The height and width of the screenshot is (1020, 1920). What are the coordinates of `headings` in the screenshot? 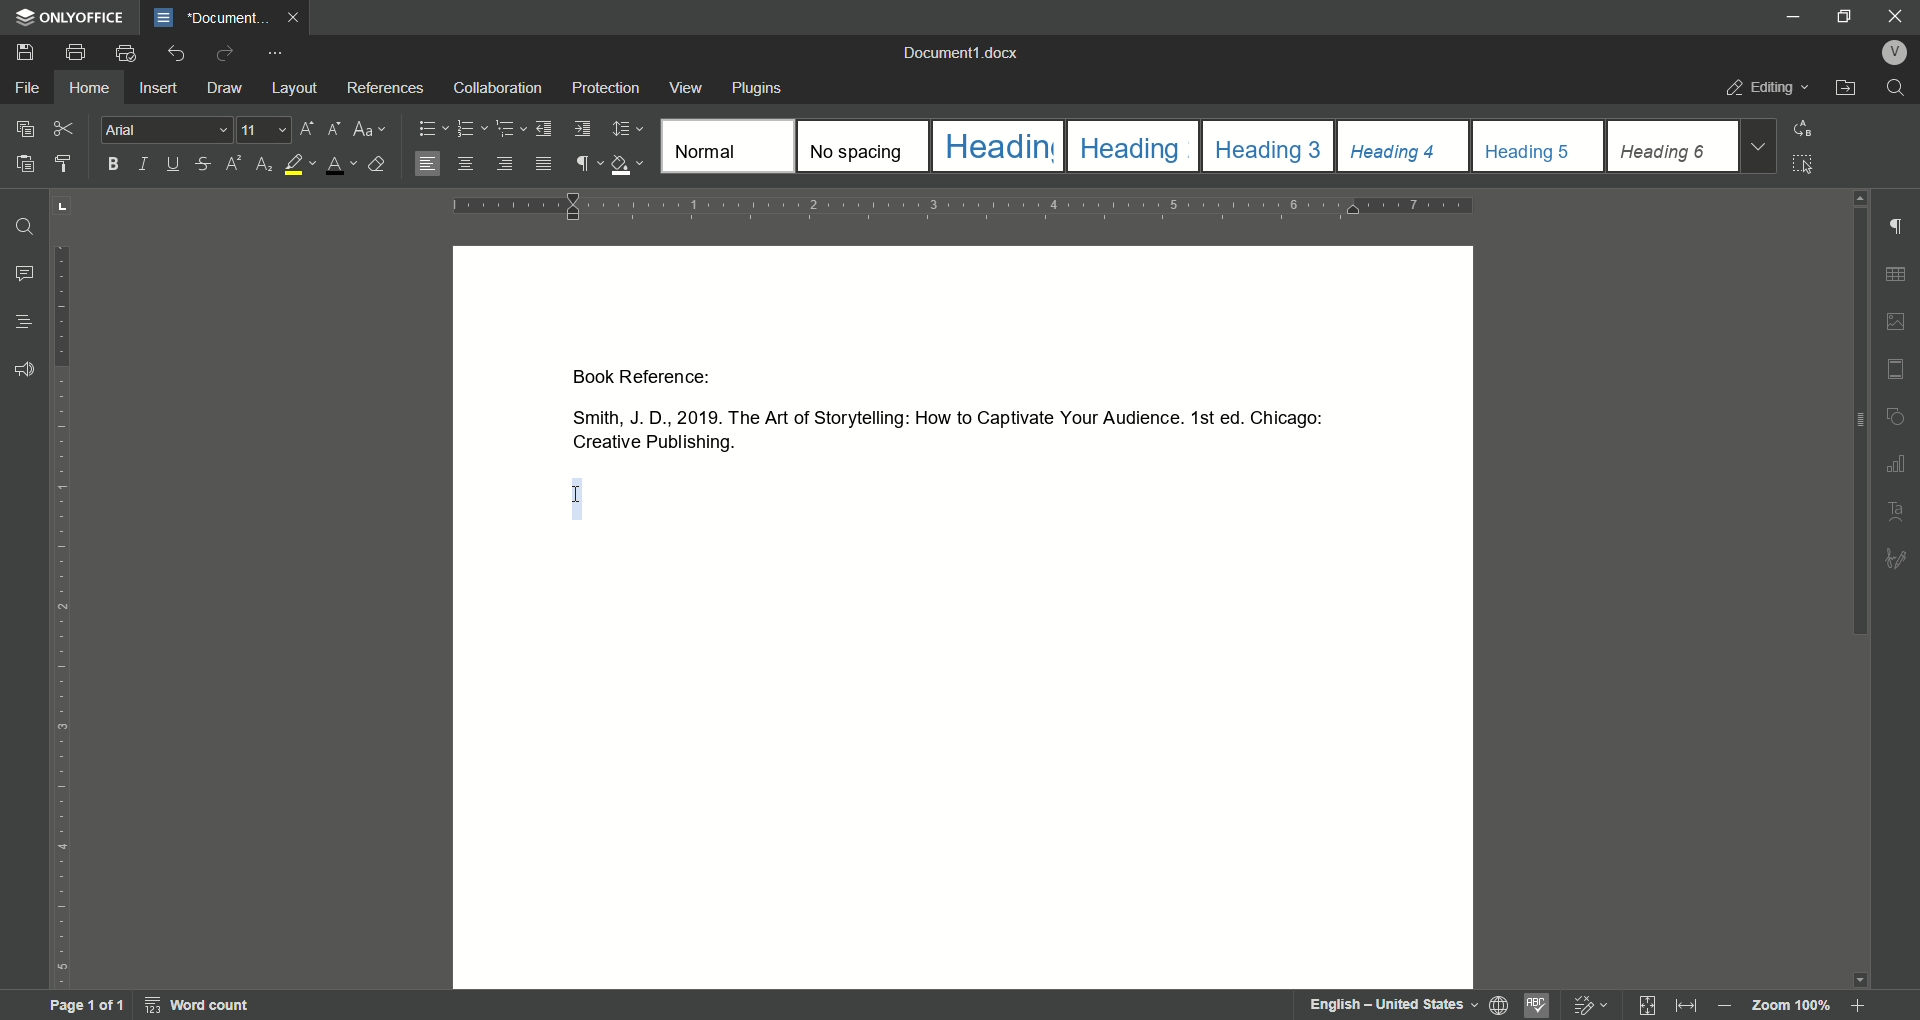 It's located at (1269, 146).